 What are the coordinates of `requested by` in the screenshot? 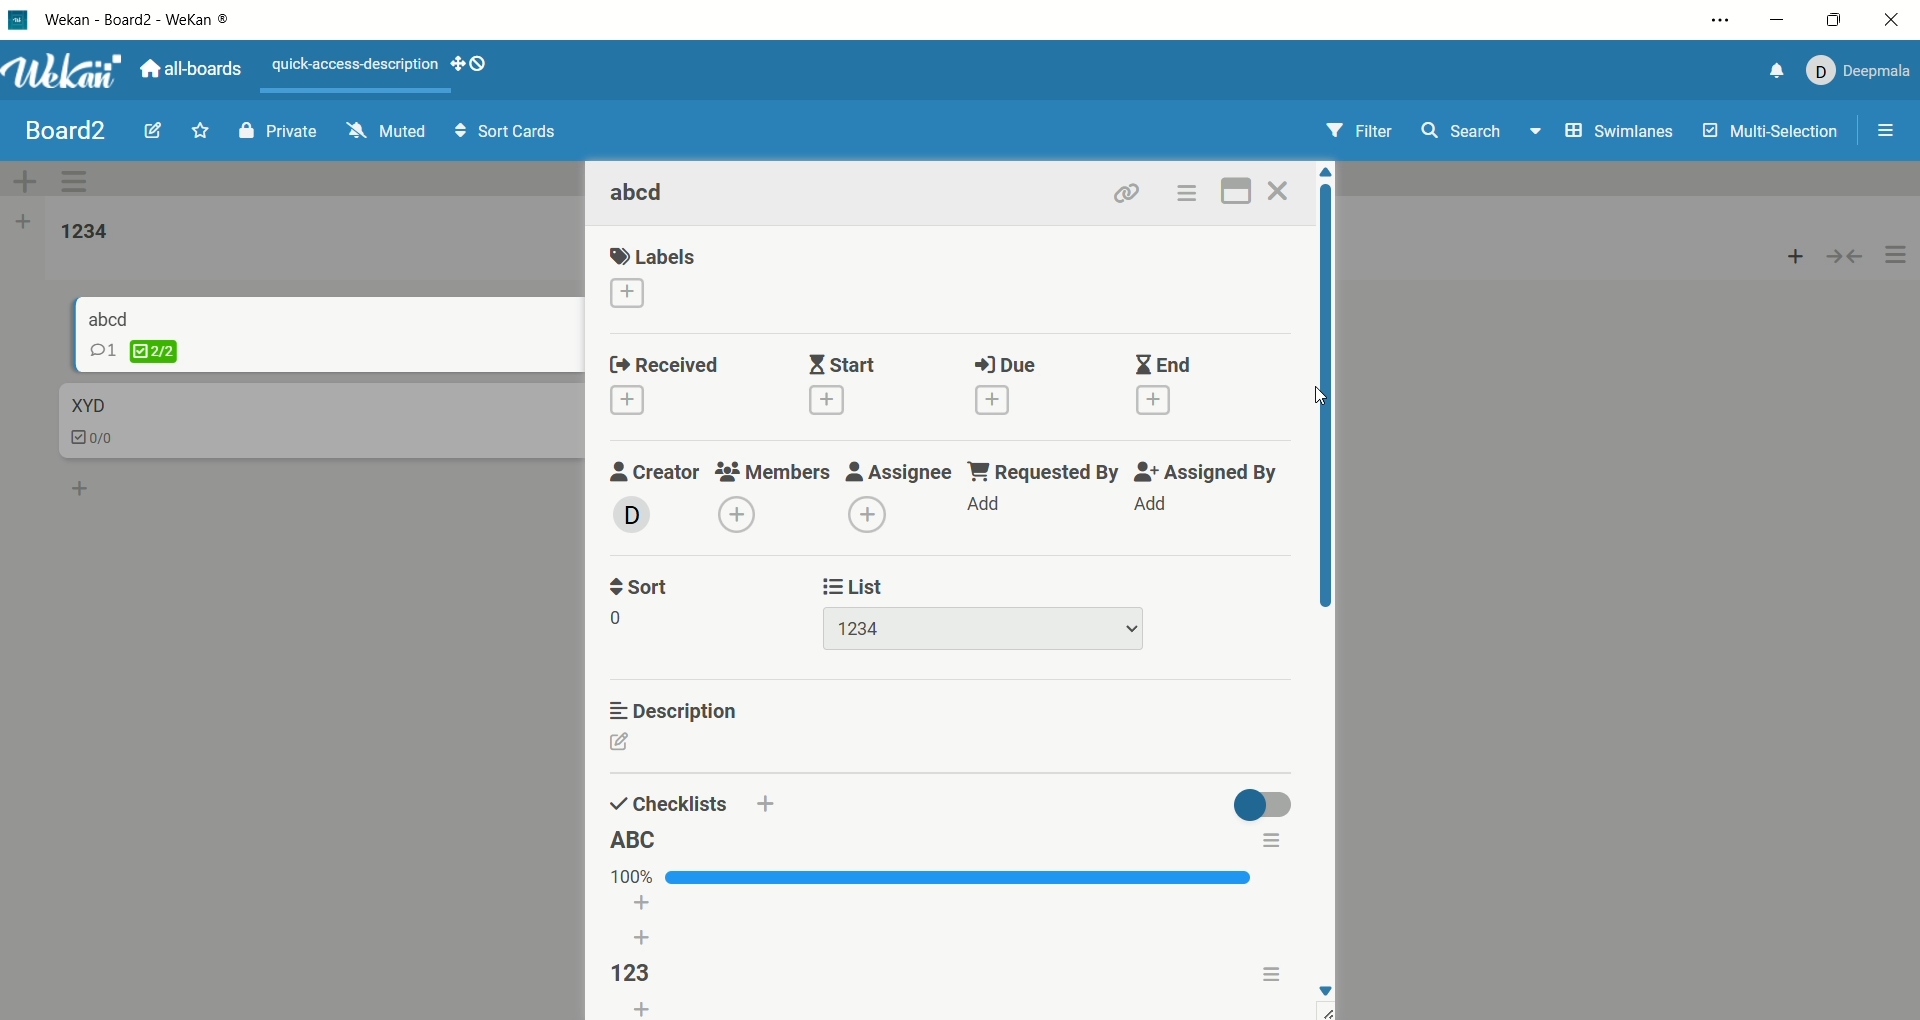 It's located at (1041, 471).